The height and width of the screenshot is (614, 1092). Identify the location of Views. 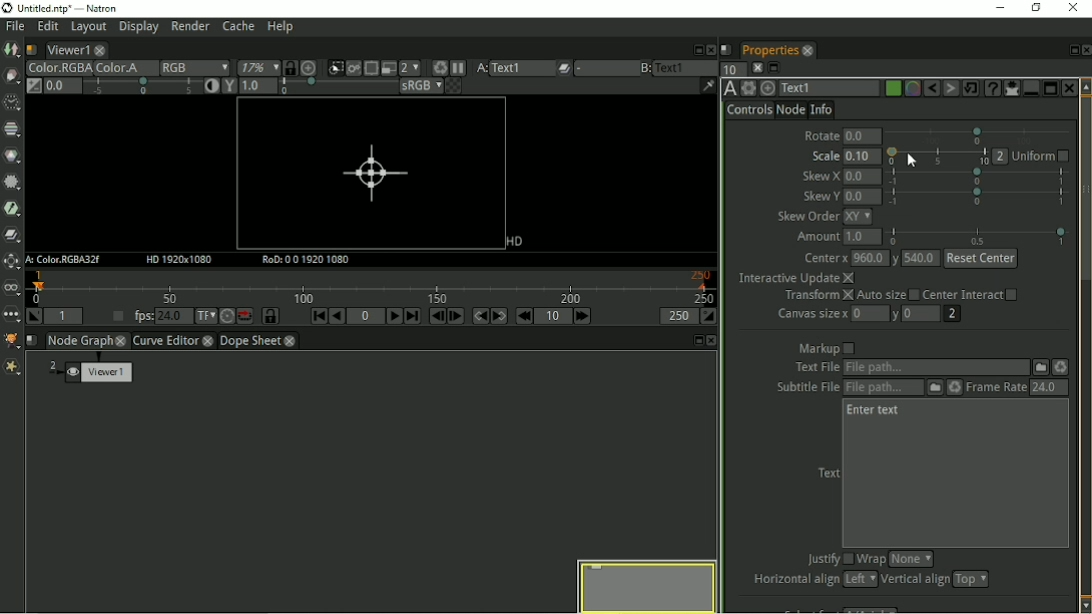
(10, 290).